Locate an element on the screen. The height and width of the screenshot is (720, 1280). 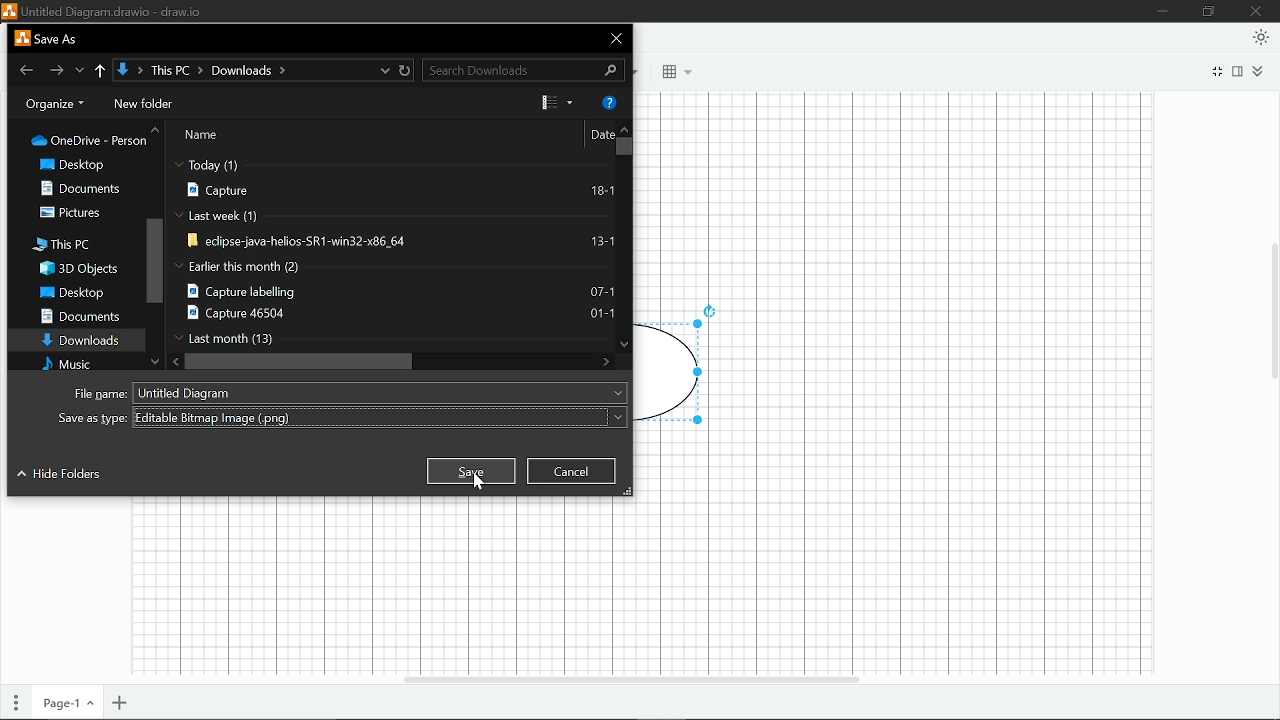
save as window is located at coordinates (46, 38).